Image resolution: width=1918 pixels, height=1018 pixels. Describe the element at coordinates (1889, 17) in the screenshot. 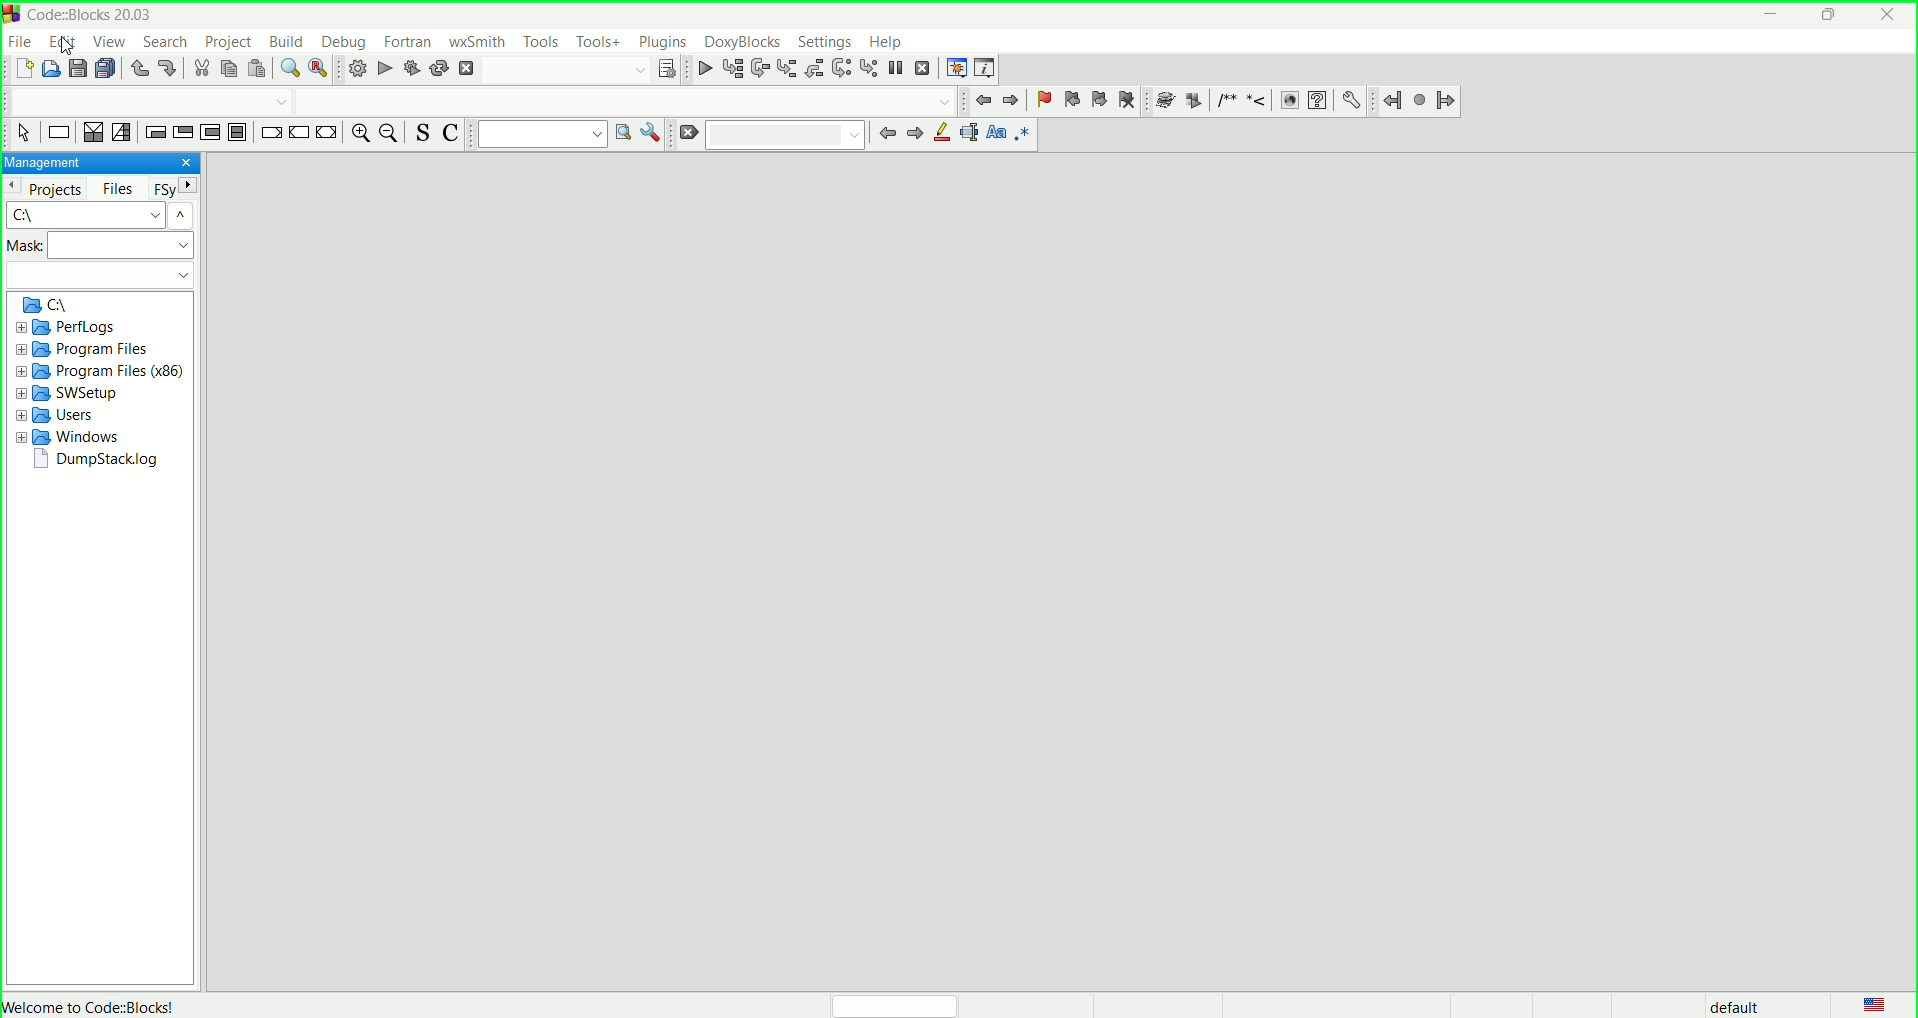

I see `close` at that location.